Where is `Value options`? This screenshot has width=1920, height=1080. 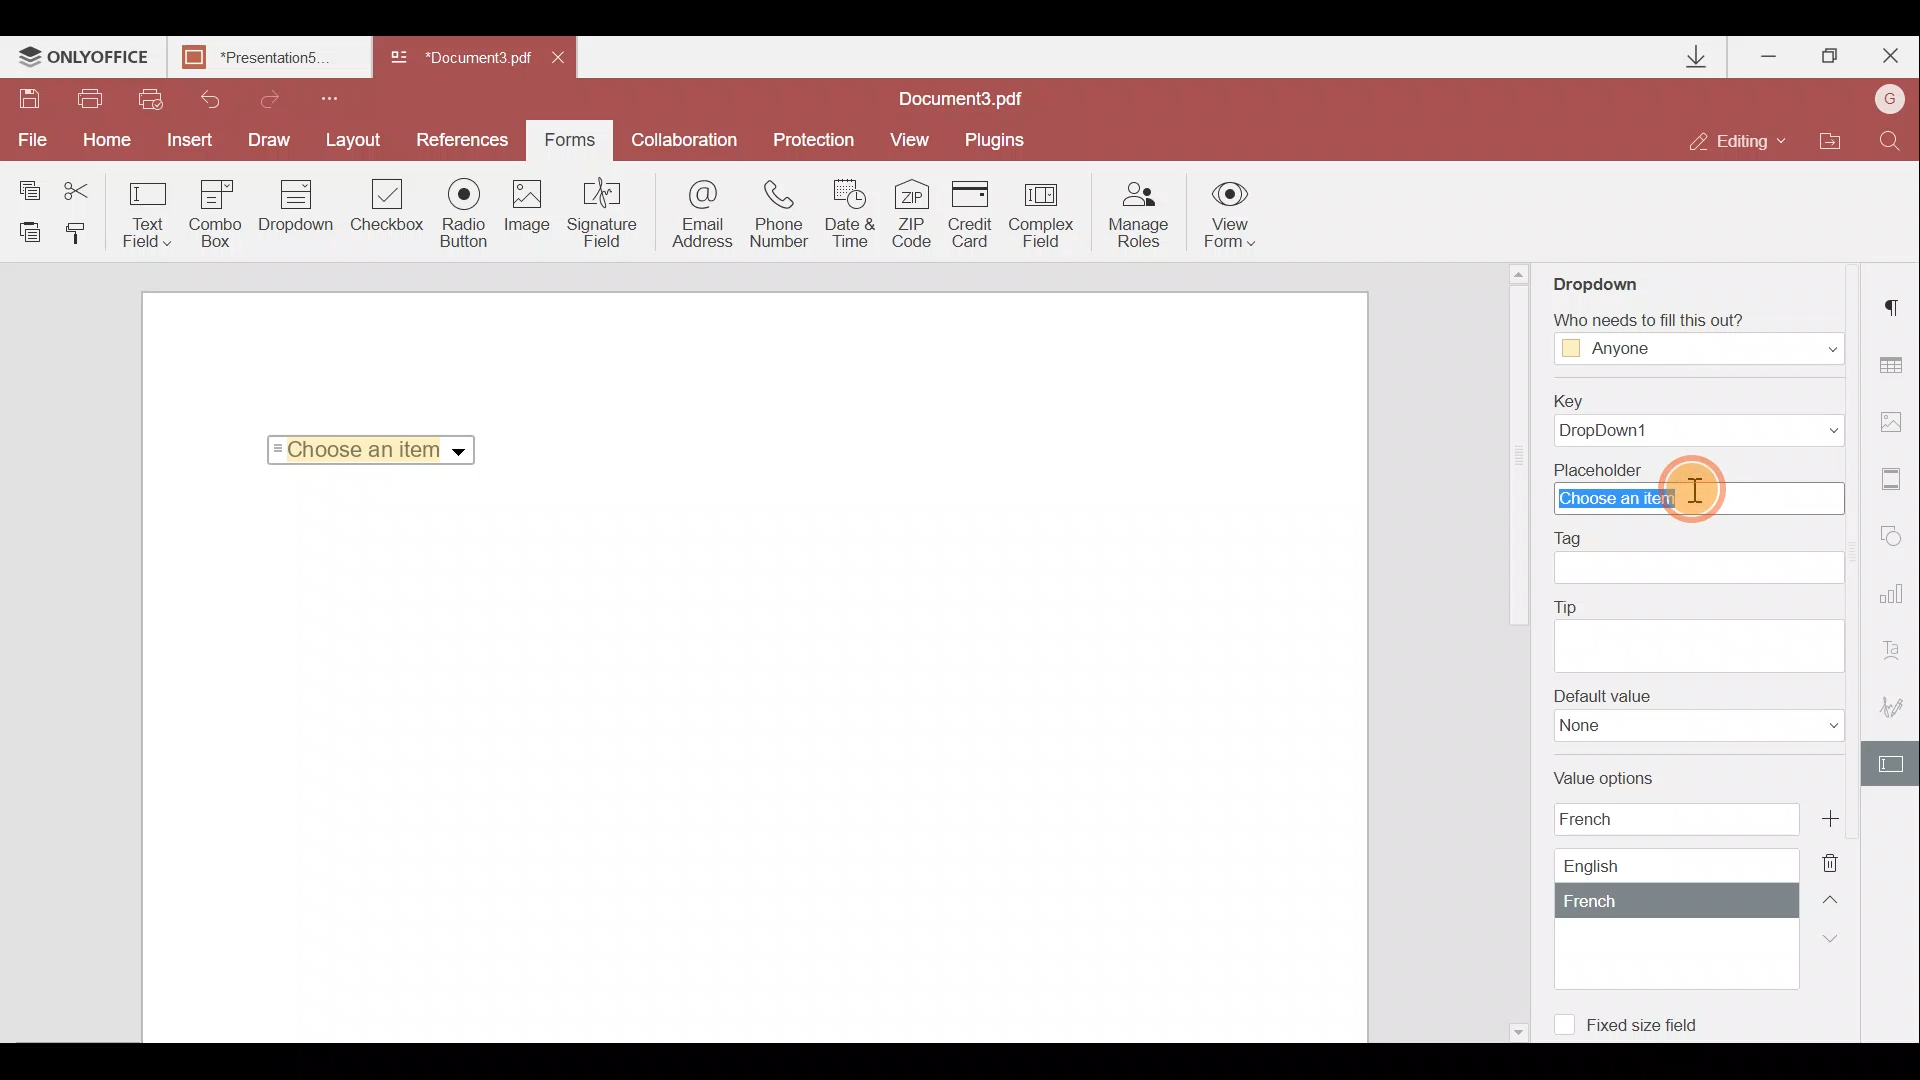 Value options is located at coordinates (1661, 878).